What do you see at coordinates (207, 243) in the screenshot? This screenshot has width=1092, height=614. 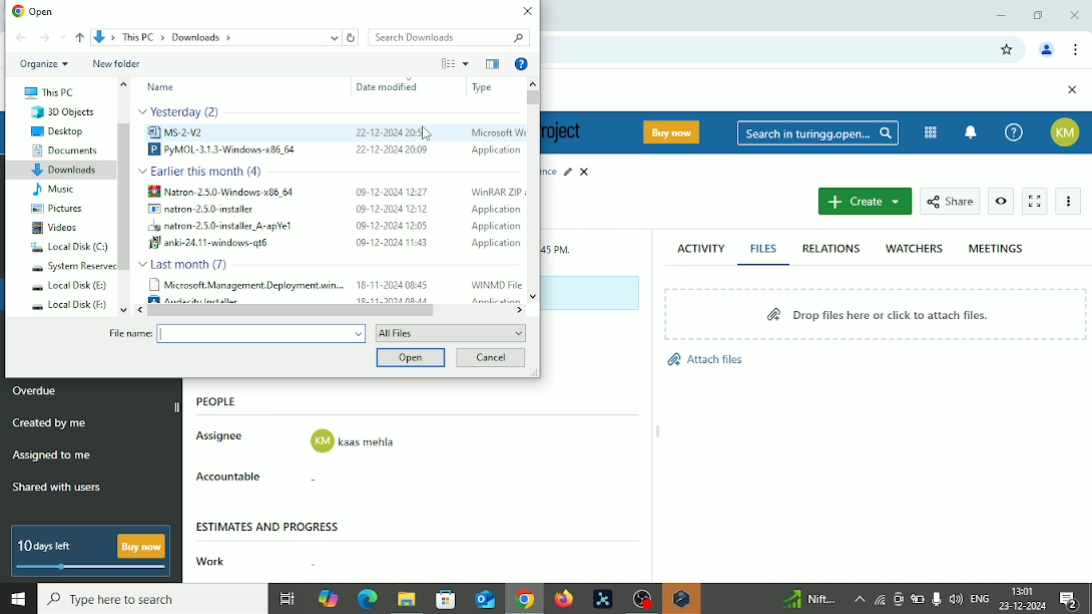 I see `f anki-24.11-windows-qt6` at bounding box center [207, 243].